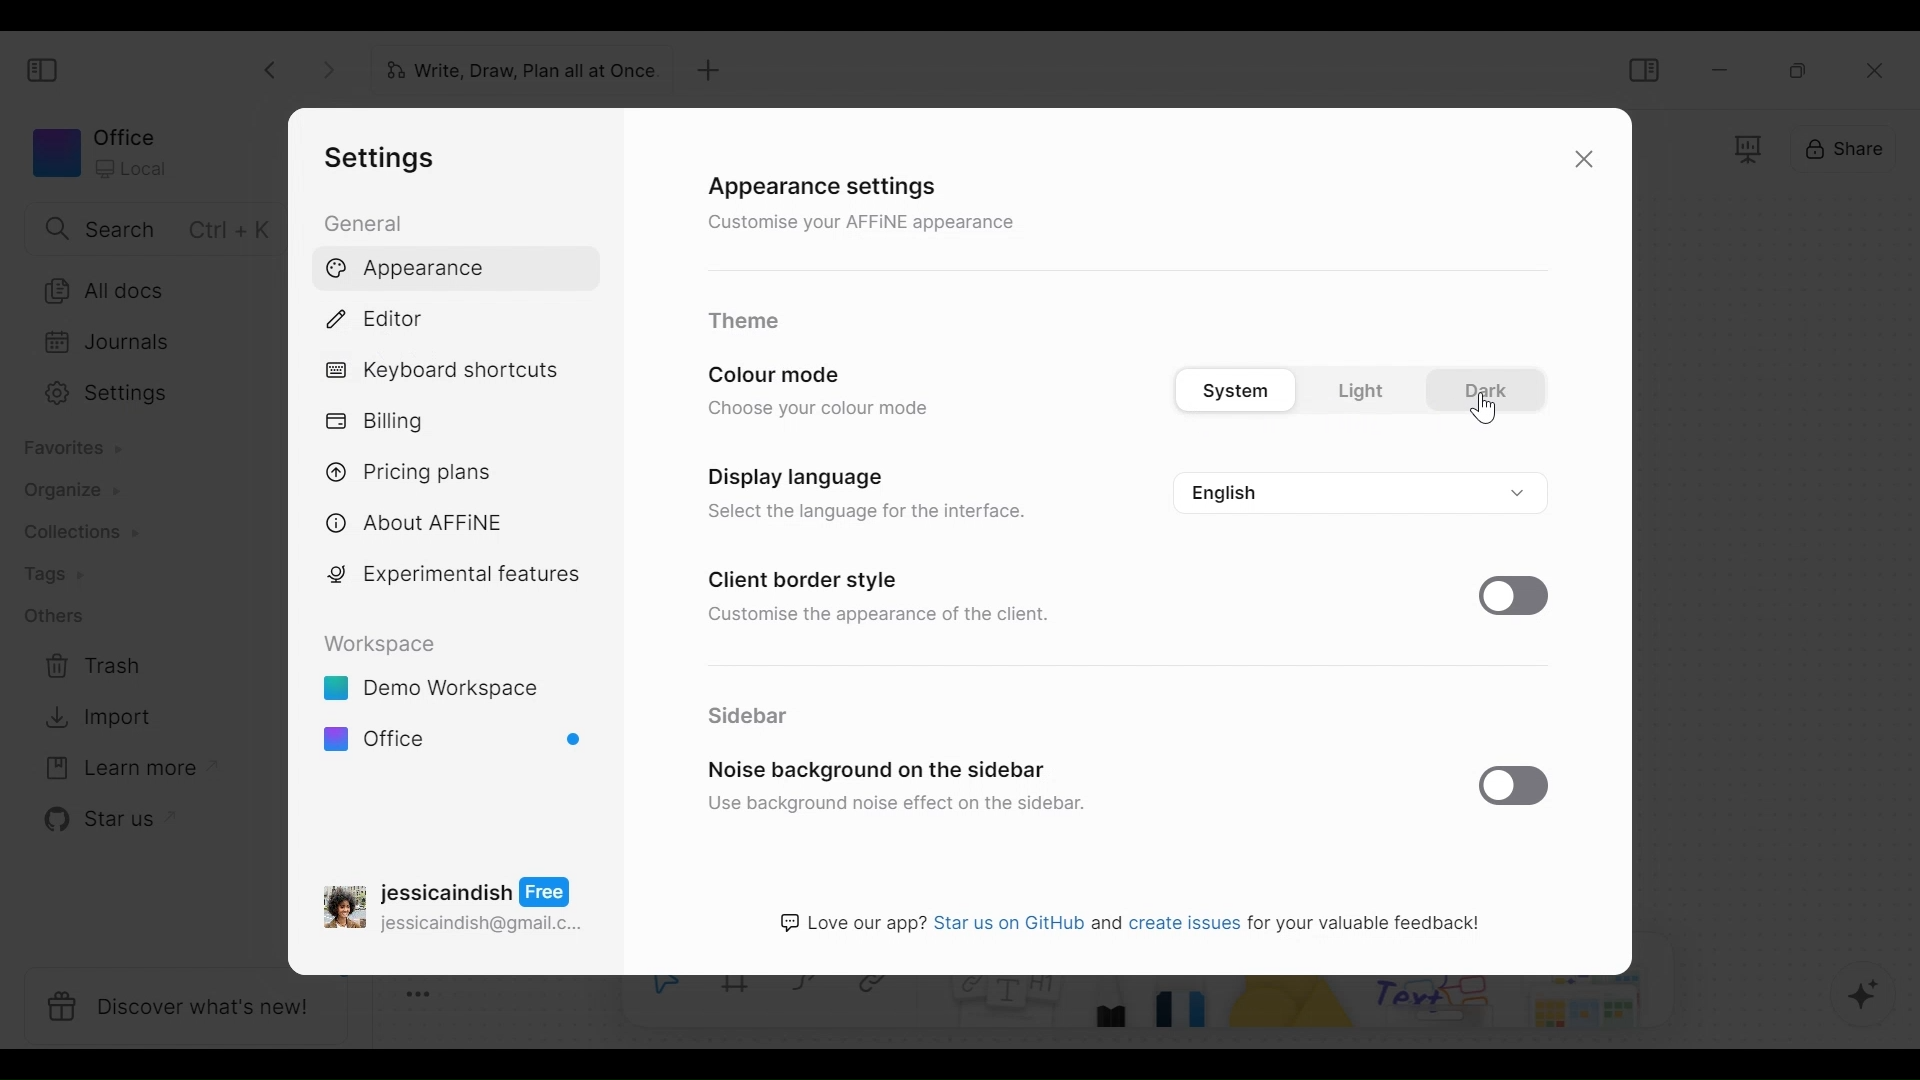  What do you see at coordinates (61, 575) in the screenshot?
I see `Tags` at bounding box center [61, 575].